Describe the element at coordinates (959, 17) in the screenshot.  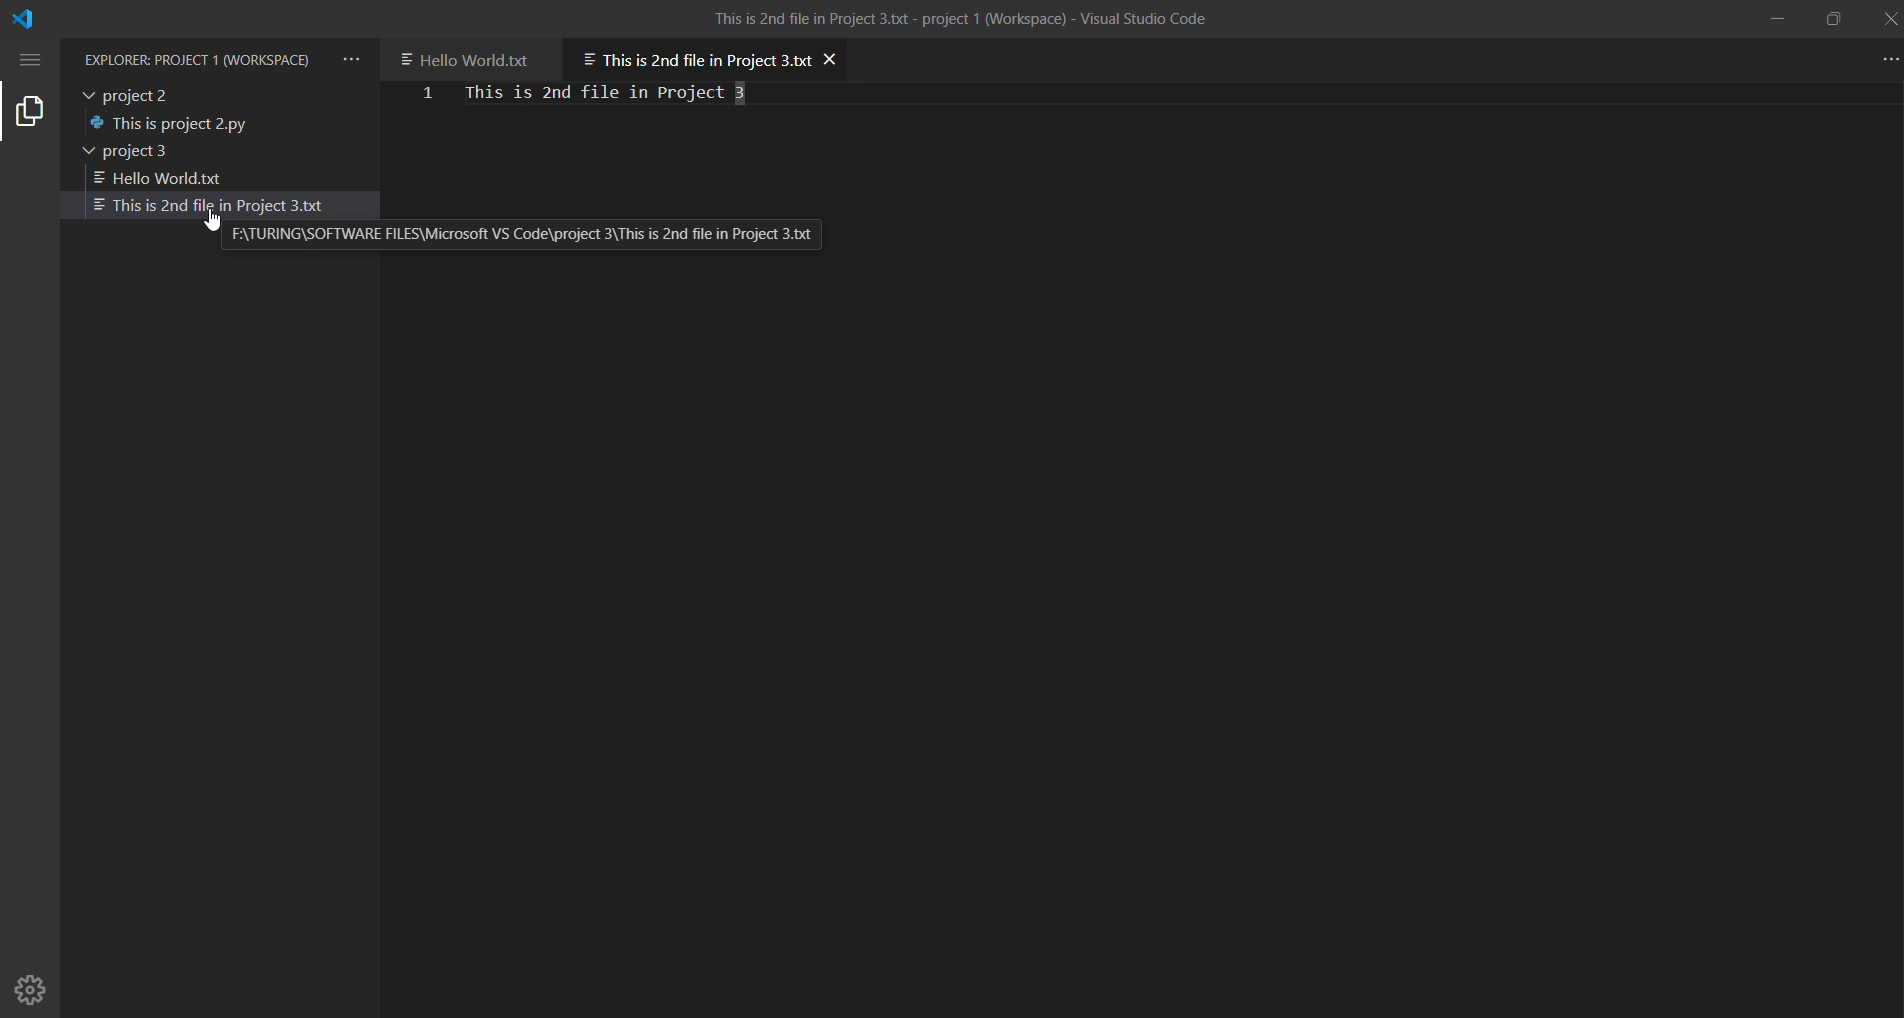
I see `title` at that location.